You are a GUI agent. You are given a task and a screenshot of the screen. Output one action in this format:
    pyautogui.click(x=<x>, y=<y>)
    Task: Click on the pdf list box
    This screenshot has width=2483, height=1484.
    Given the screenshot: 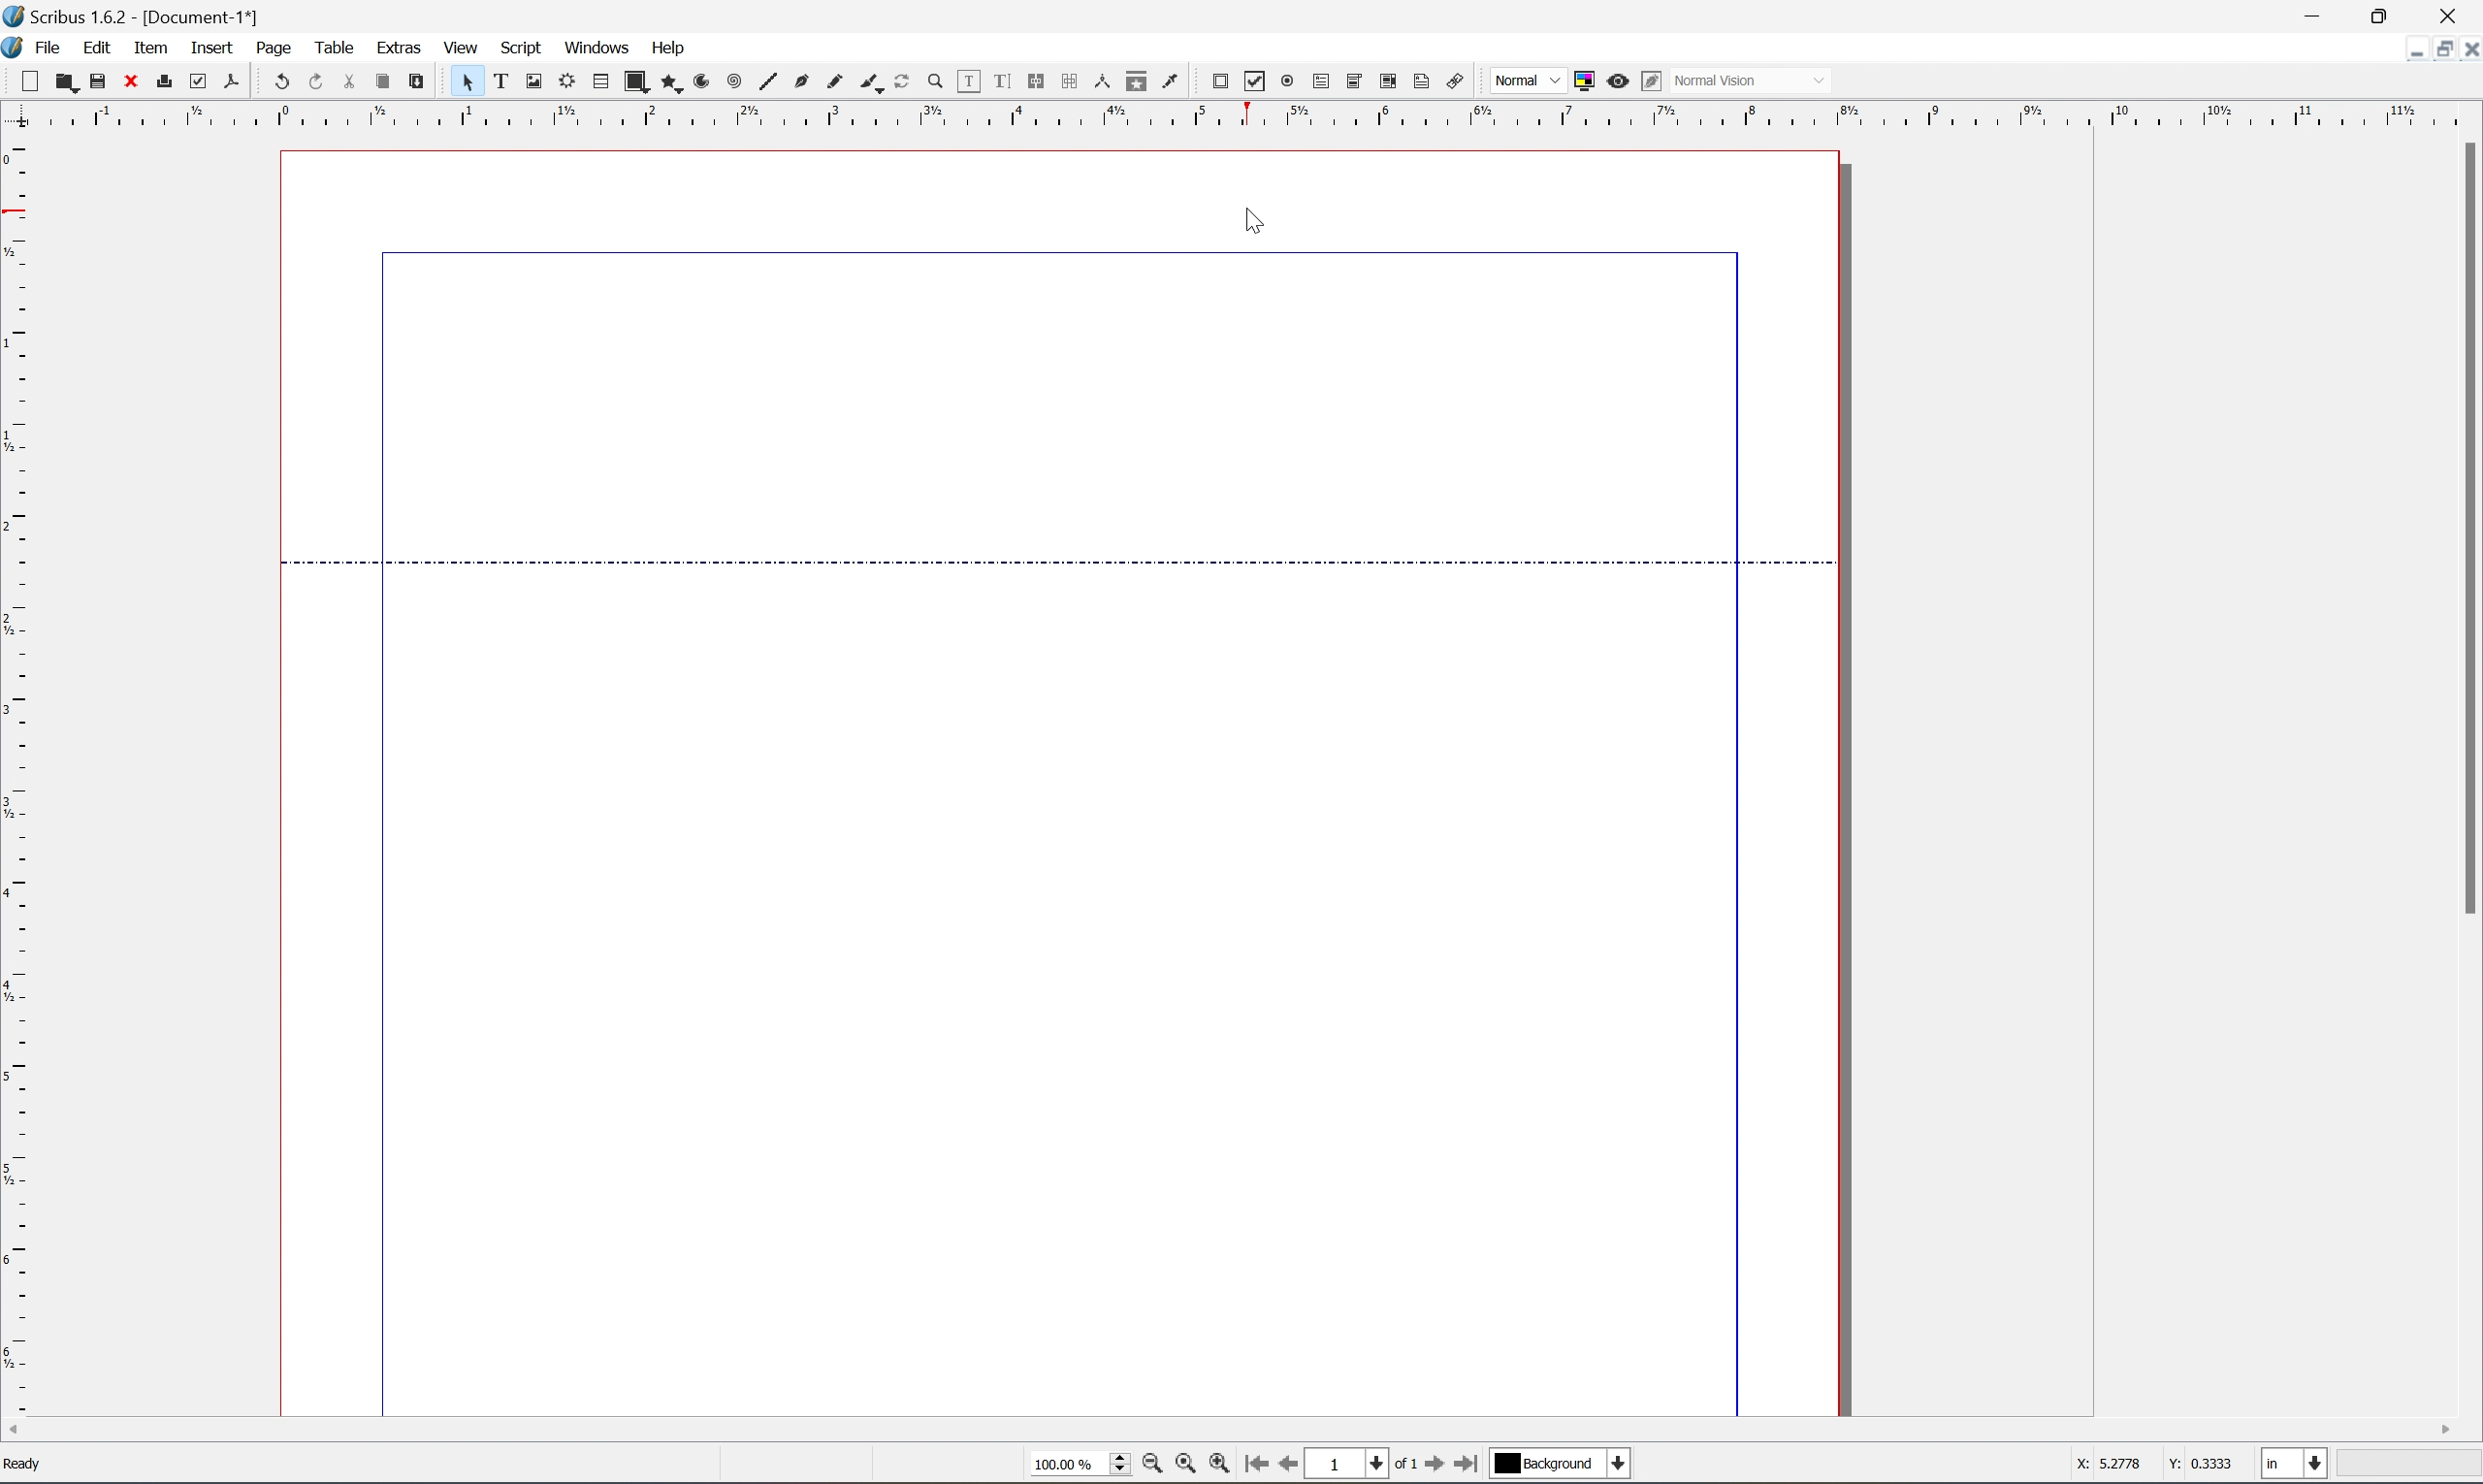 What is the action you would take?
    pyautogui.click(x=1391, y=82)
    